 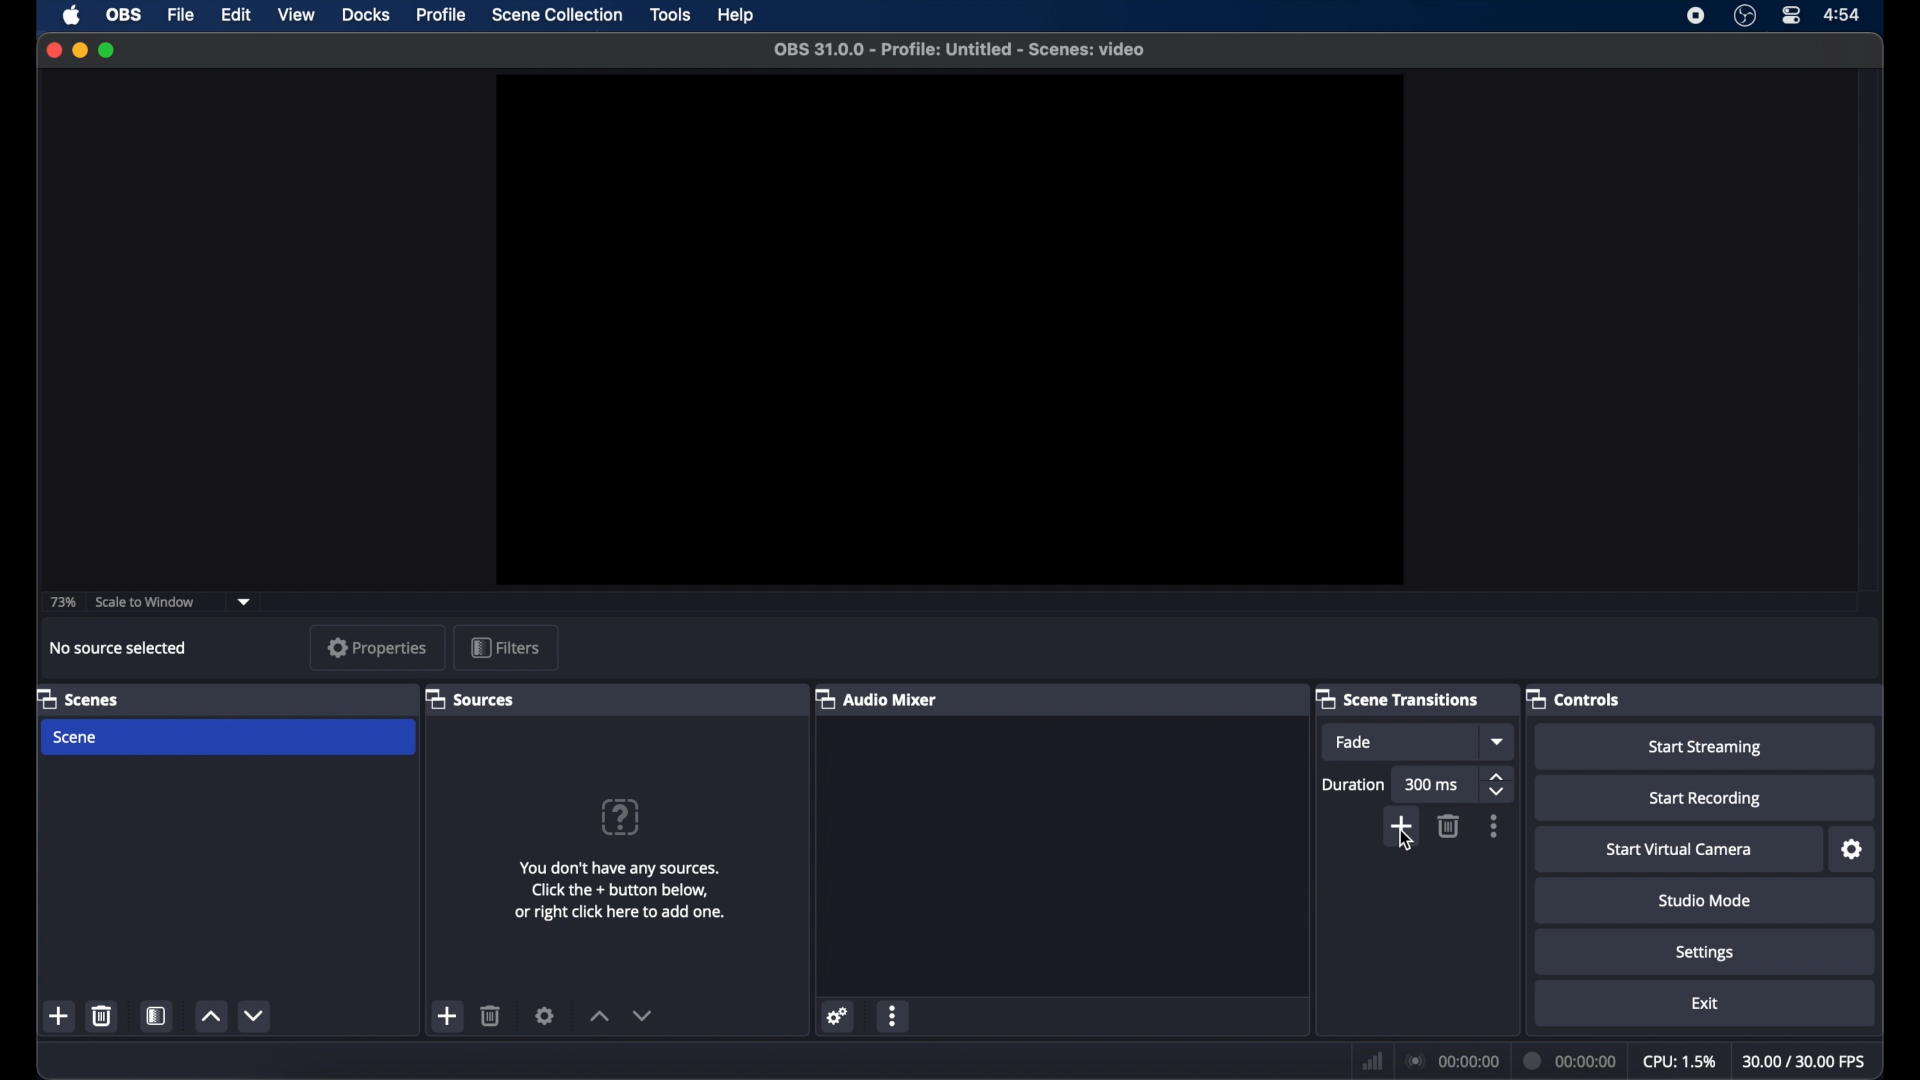 I want to click on dropdown, so click(x=1499, y=741).